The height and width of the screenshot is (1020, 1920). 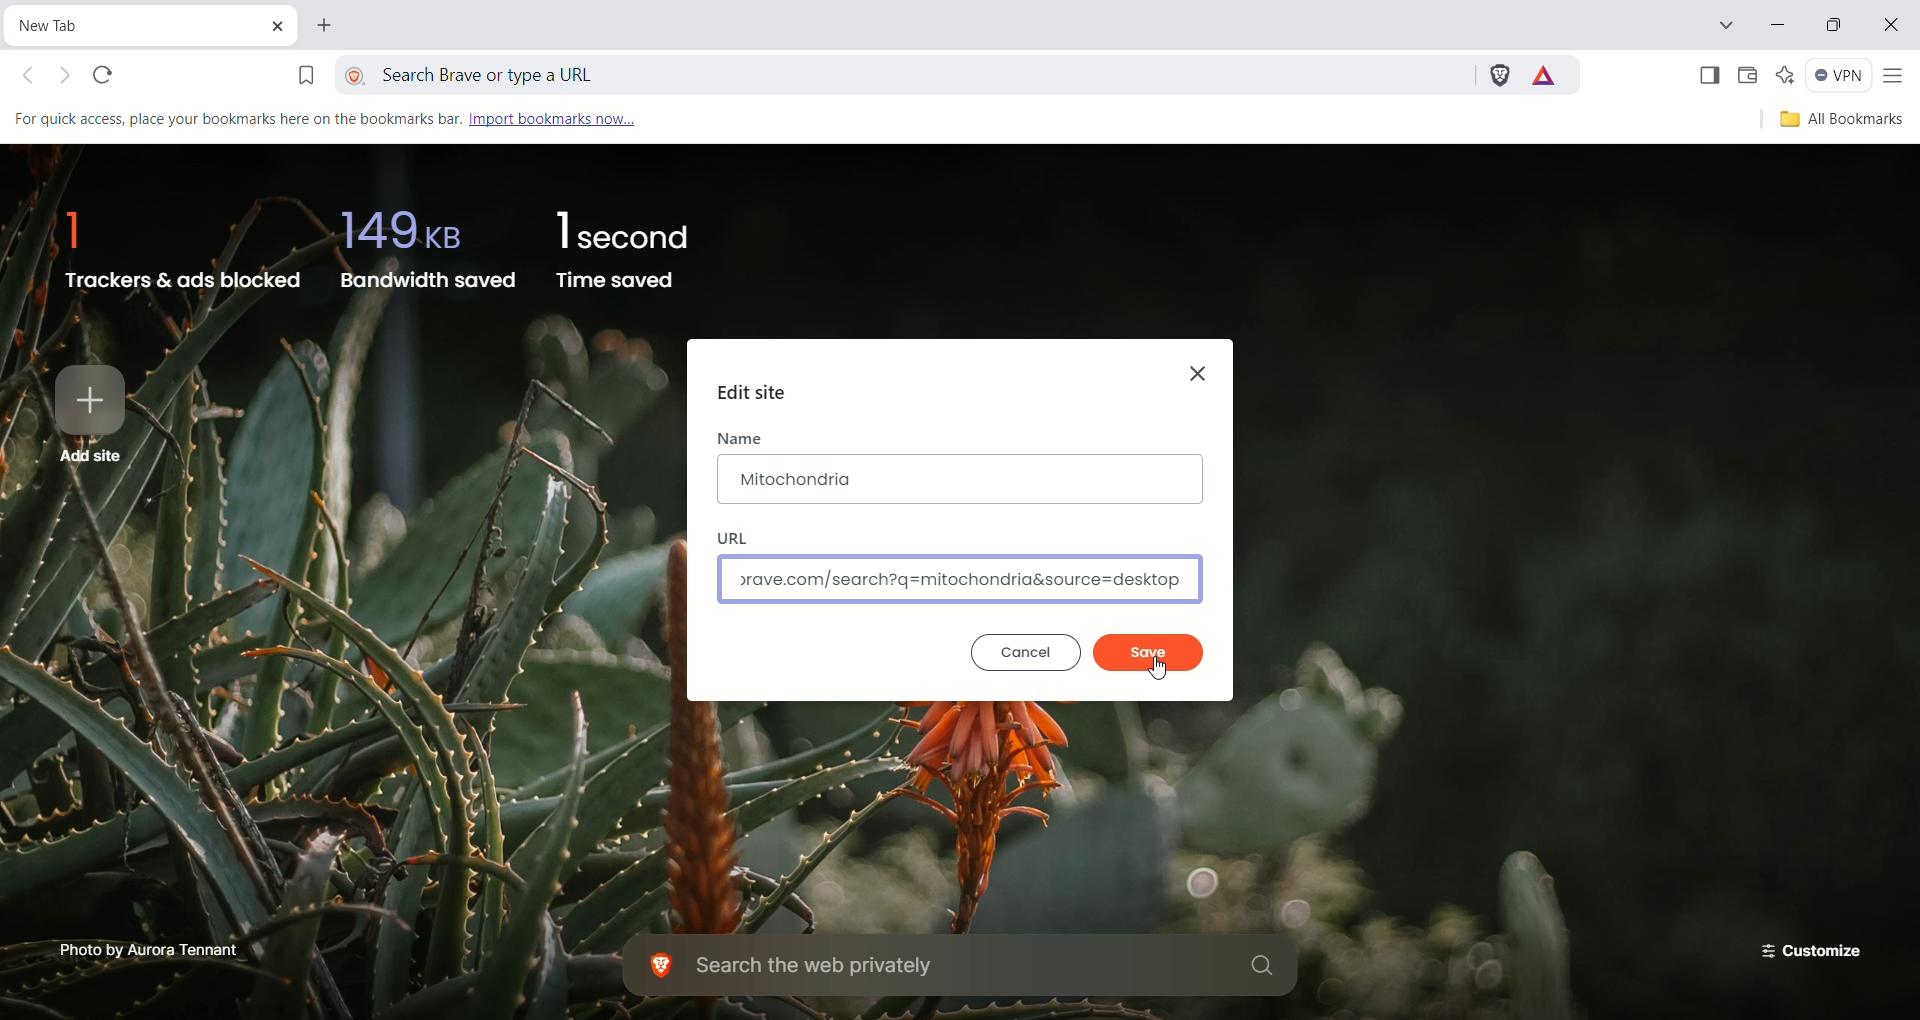 I want to click on edit site, so click(x=754, y=397).